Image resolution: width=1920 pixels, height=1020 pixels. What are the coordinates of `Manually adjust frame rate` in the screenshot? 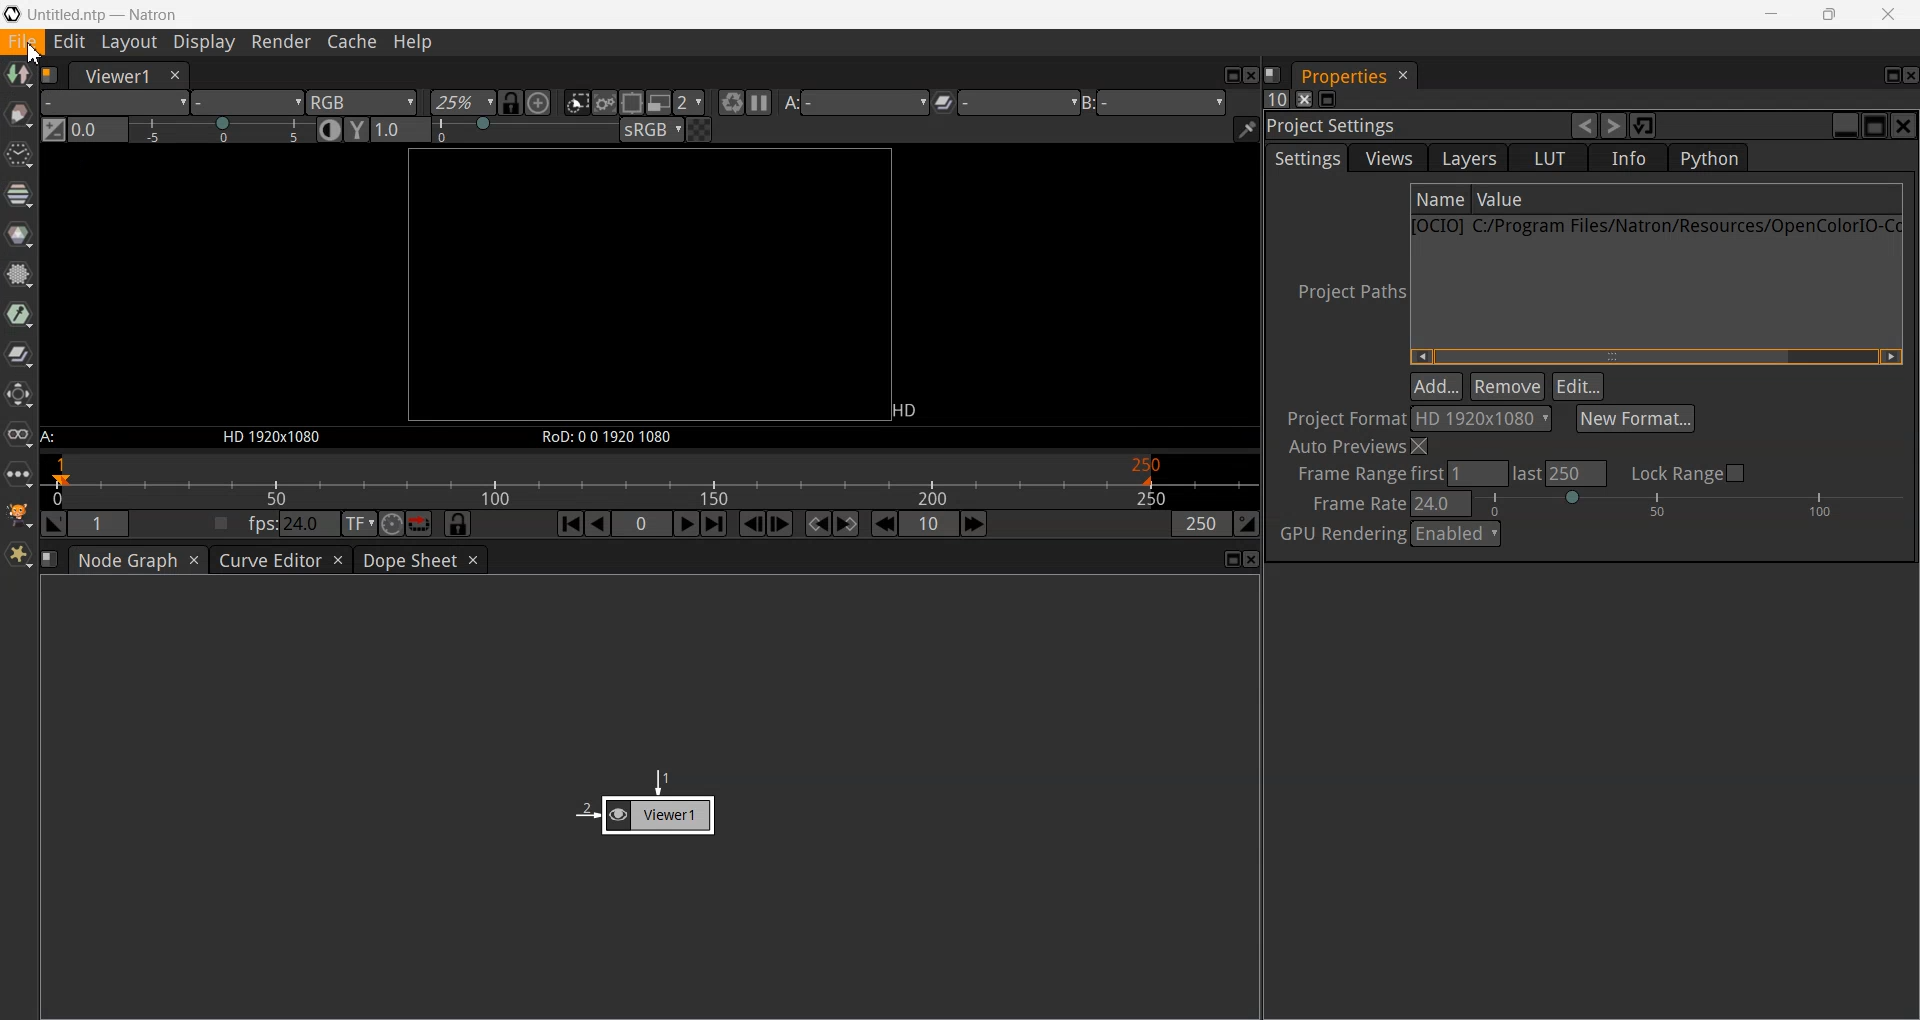 It's located at (1690, 503).